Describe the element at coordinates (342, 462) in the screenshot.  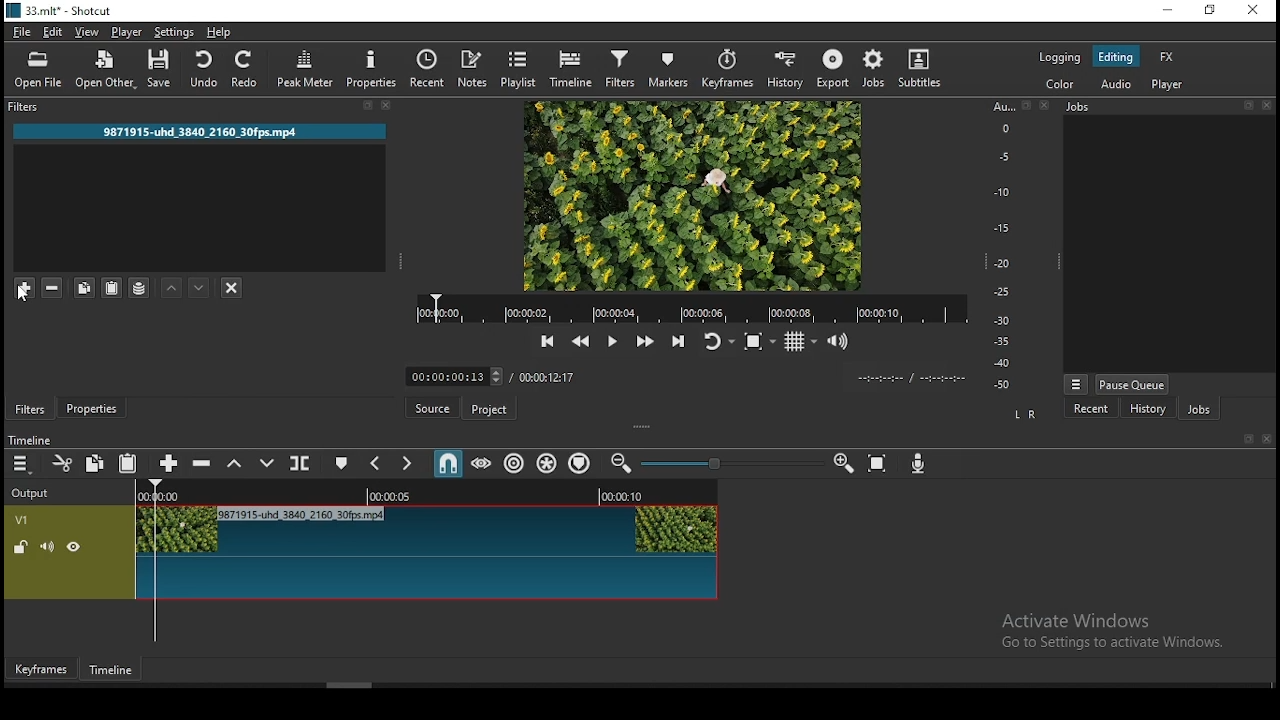
I see `create/edit marker` at that location.